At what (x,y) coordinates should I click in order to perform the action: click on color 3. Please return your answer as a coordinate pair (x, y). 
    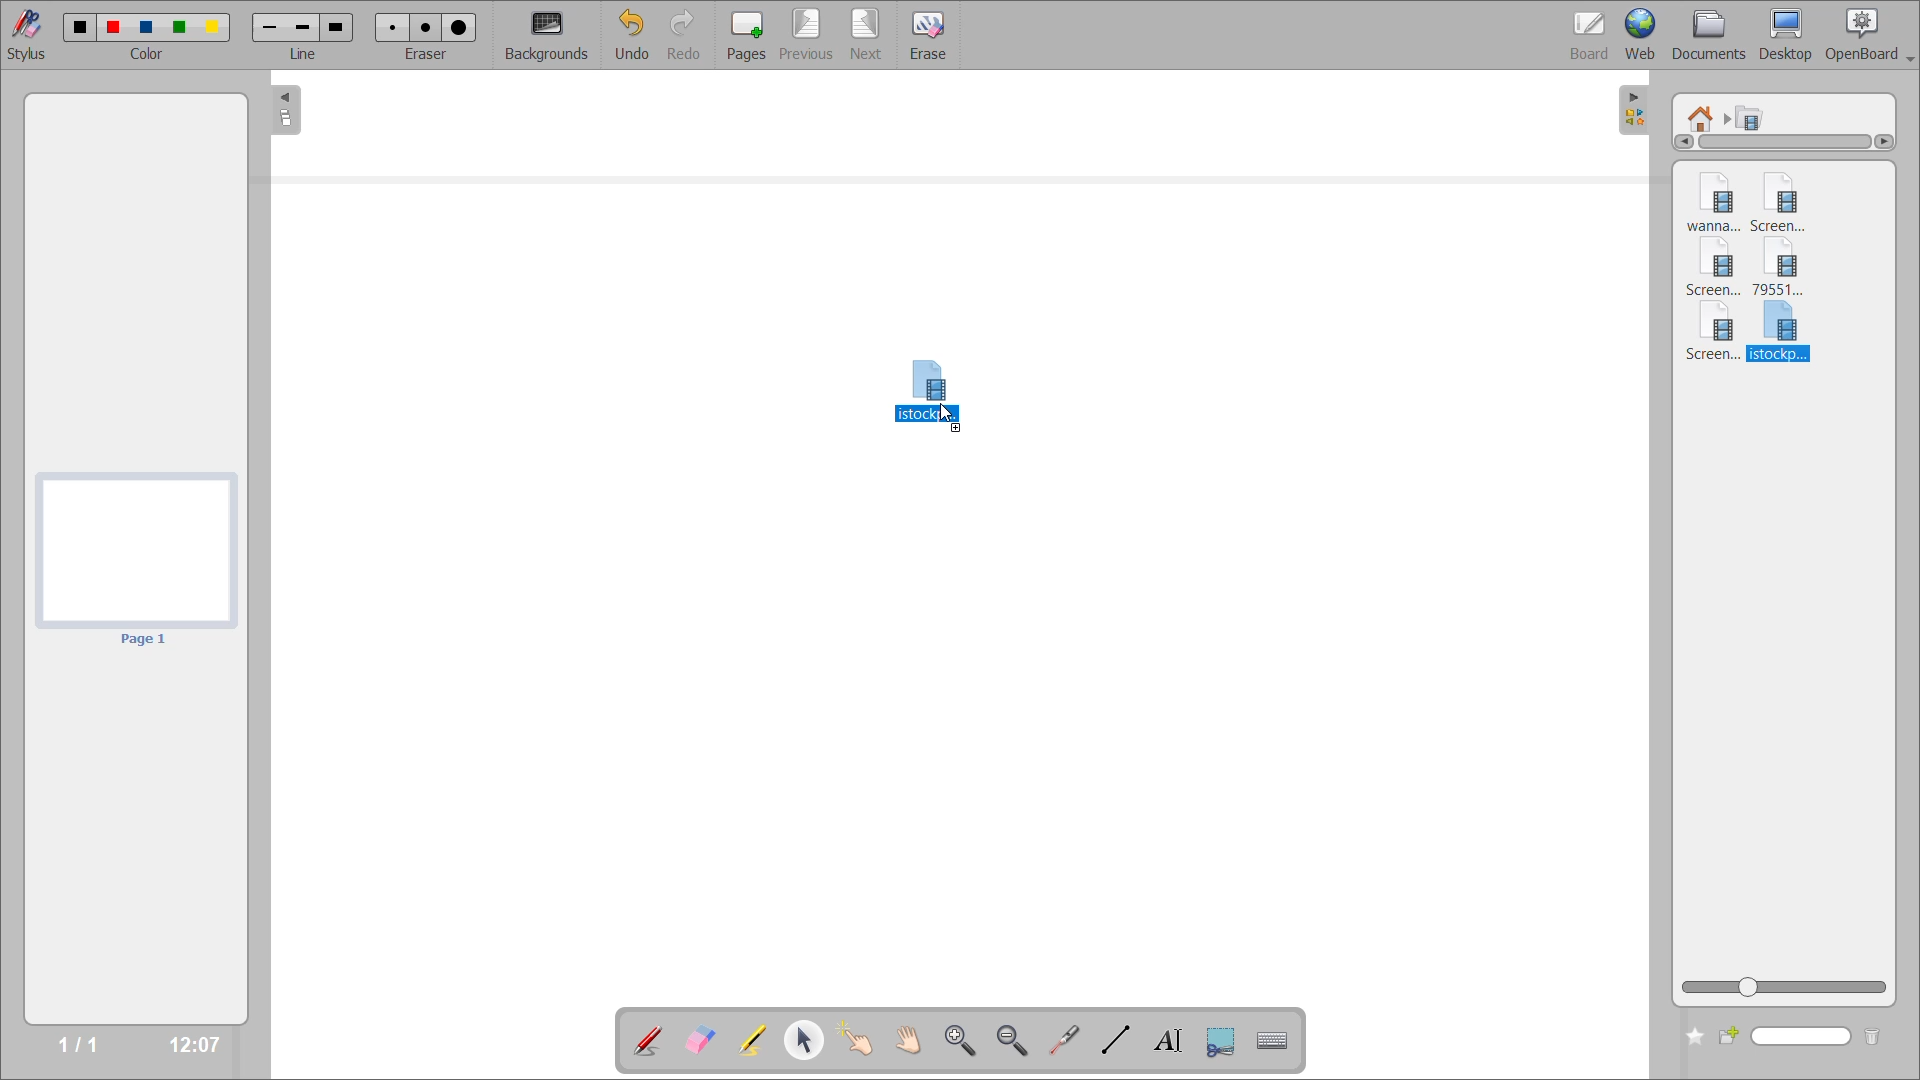
    Looking at the image, I should click on (150, 27).